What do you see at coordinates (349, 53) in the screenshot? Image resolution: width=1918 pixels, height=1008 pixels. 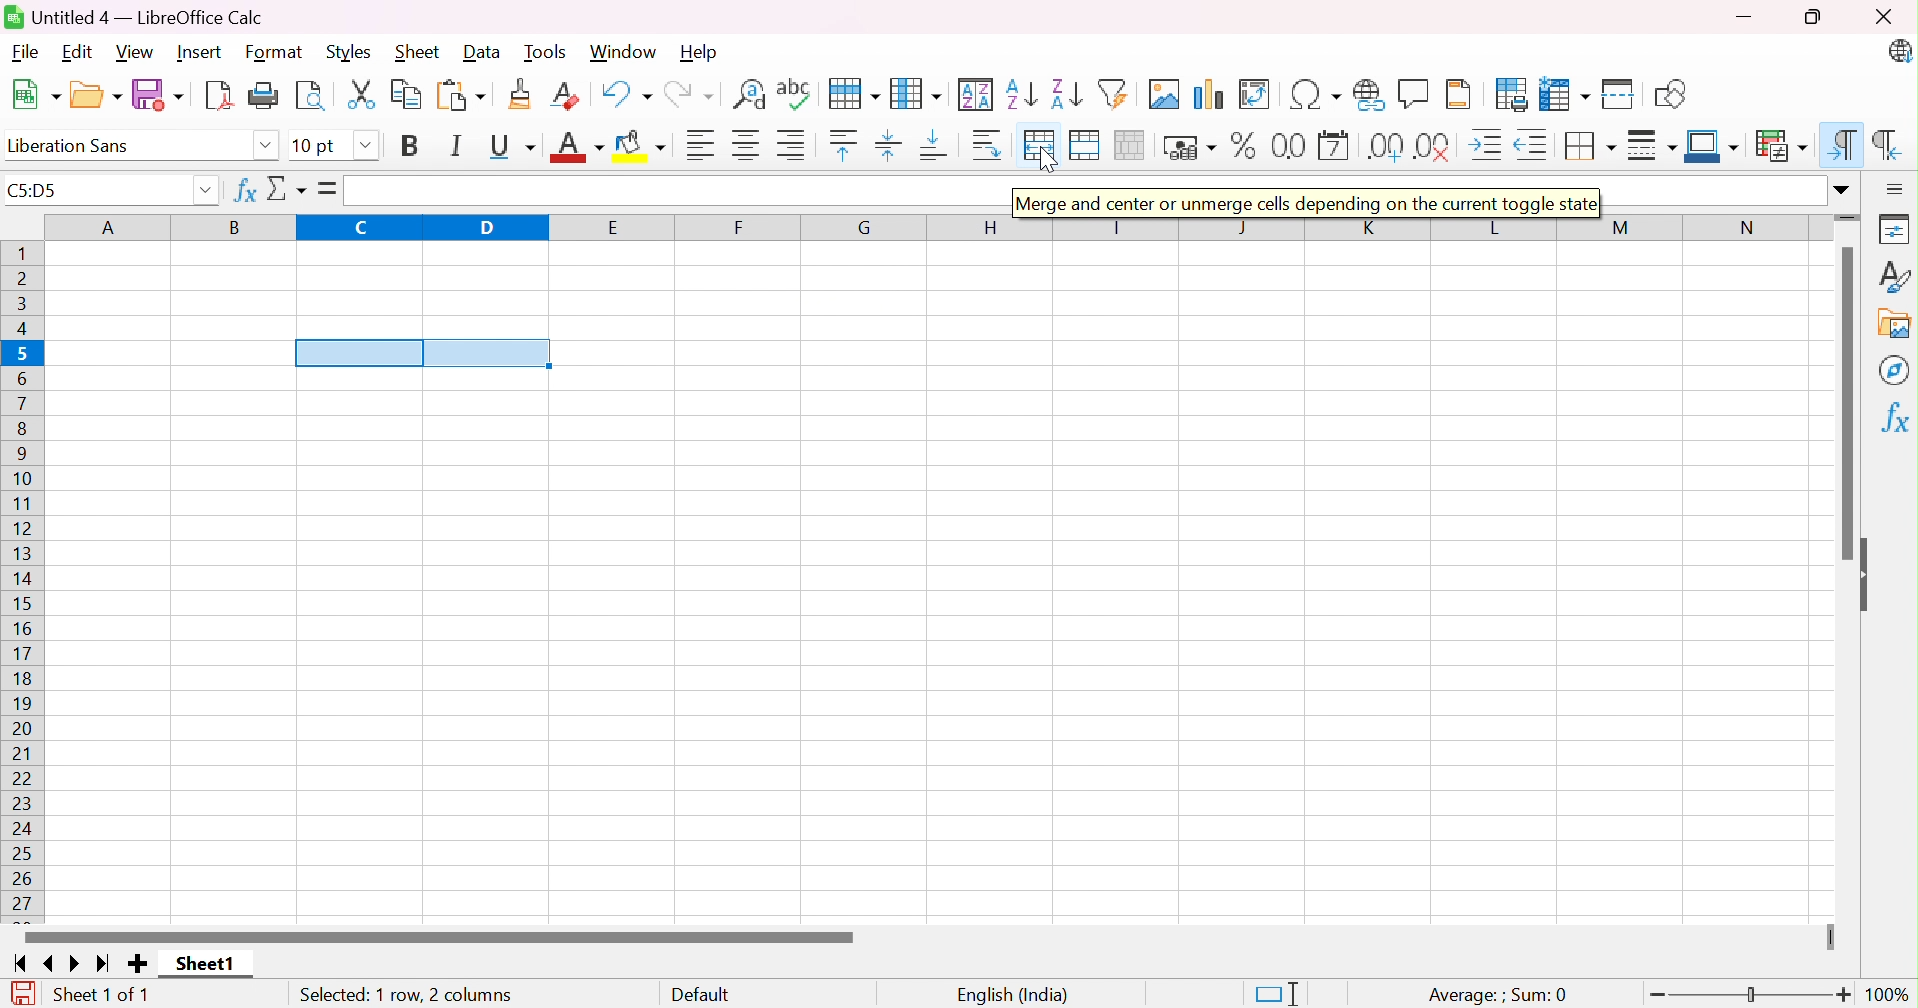 I see `Styles` at bounding box center [349, 53].